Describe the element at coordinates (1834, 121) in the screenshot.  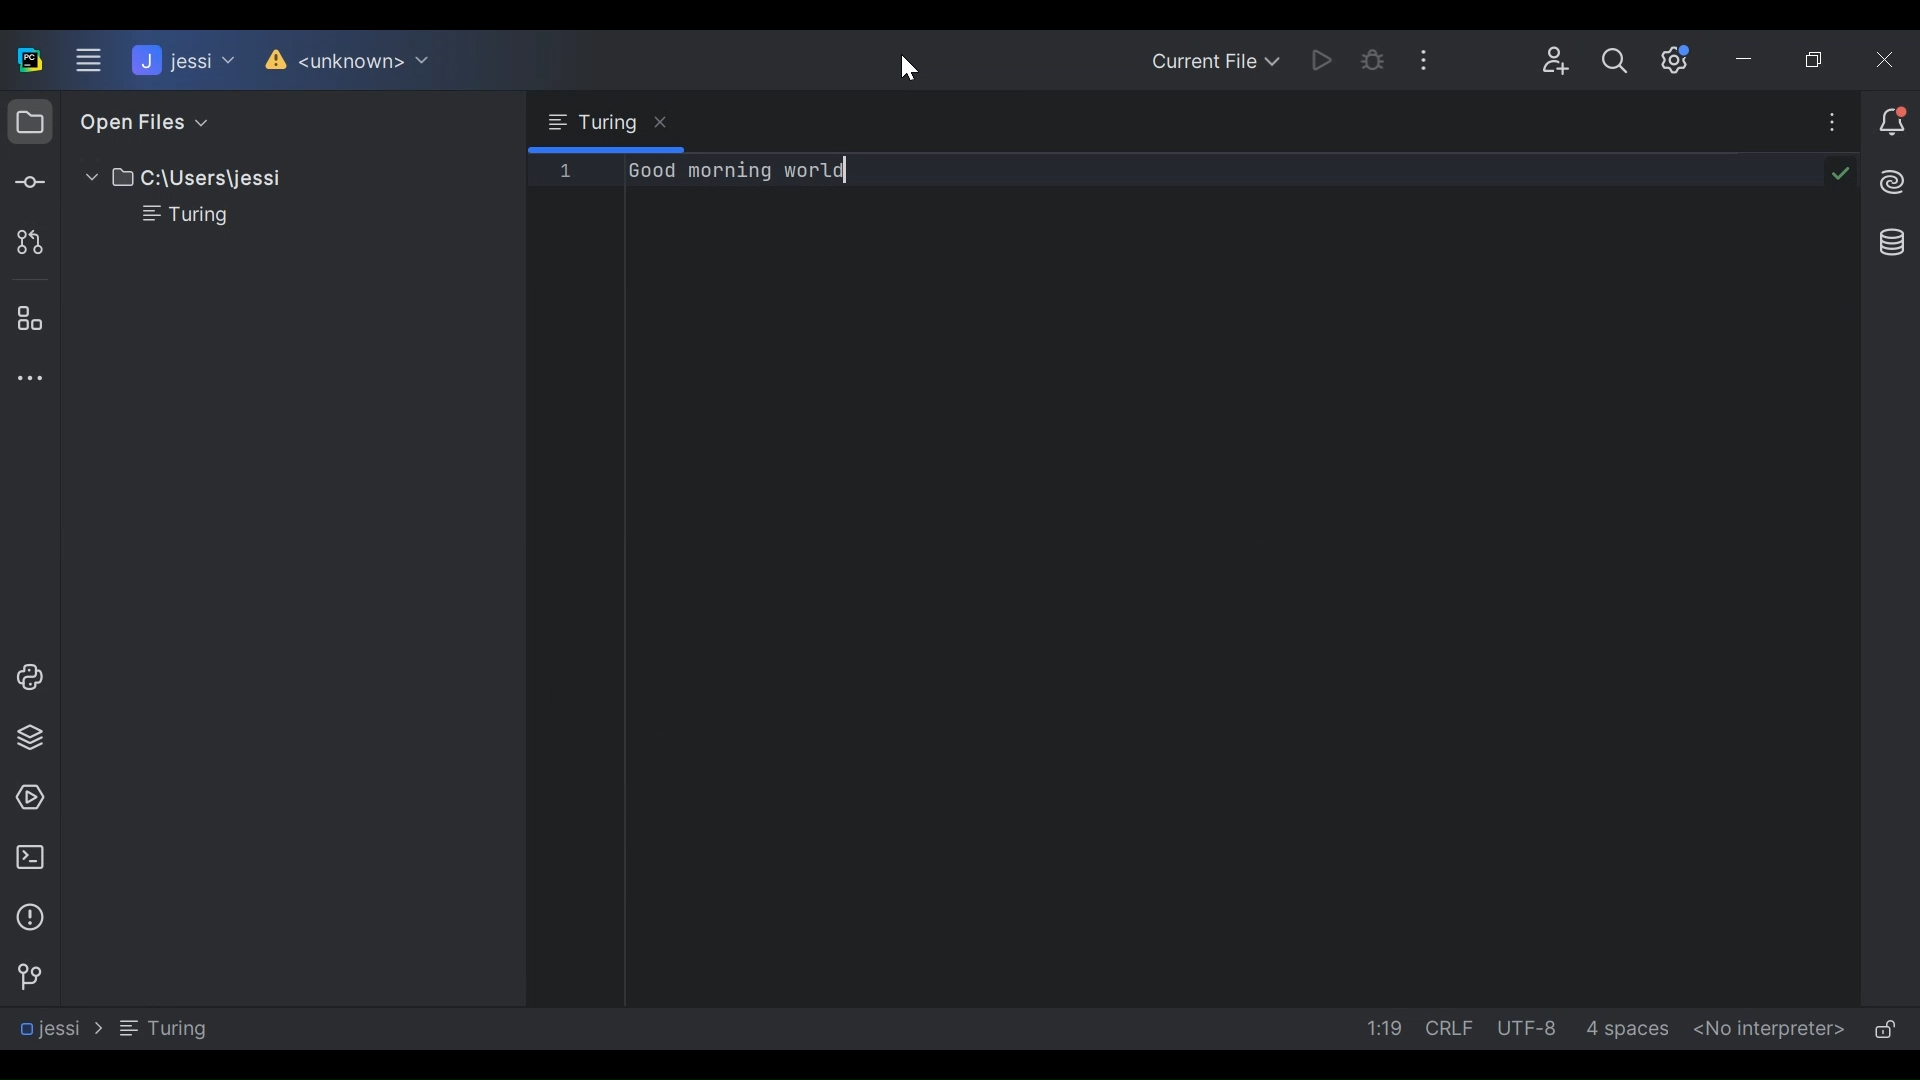
I see `More Options` at that location.